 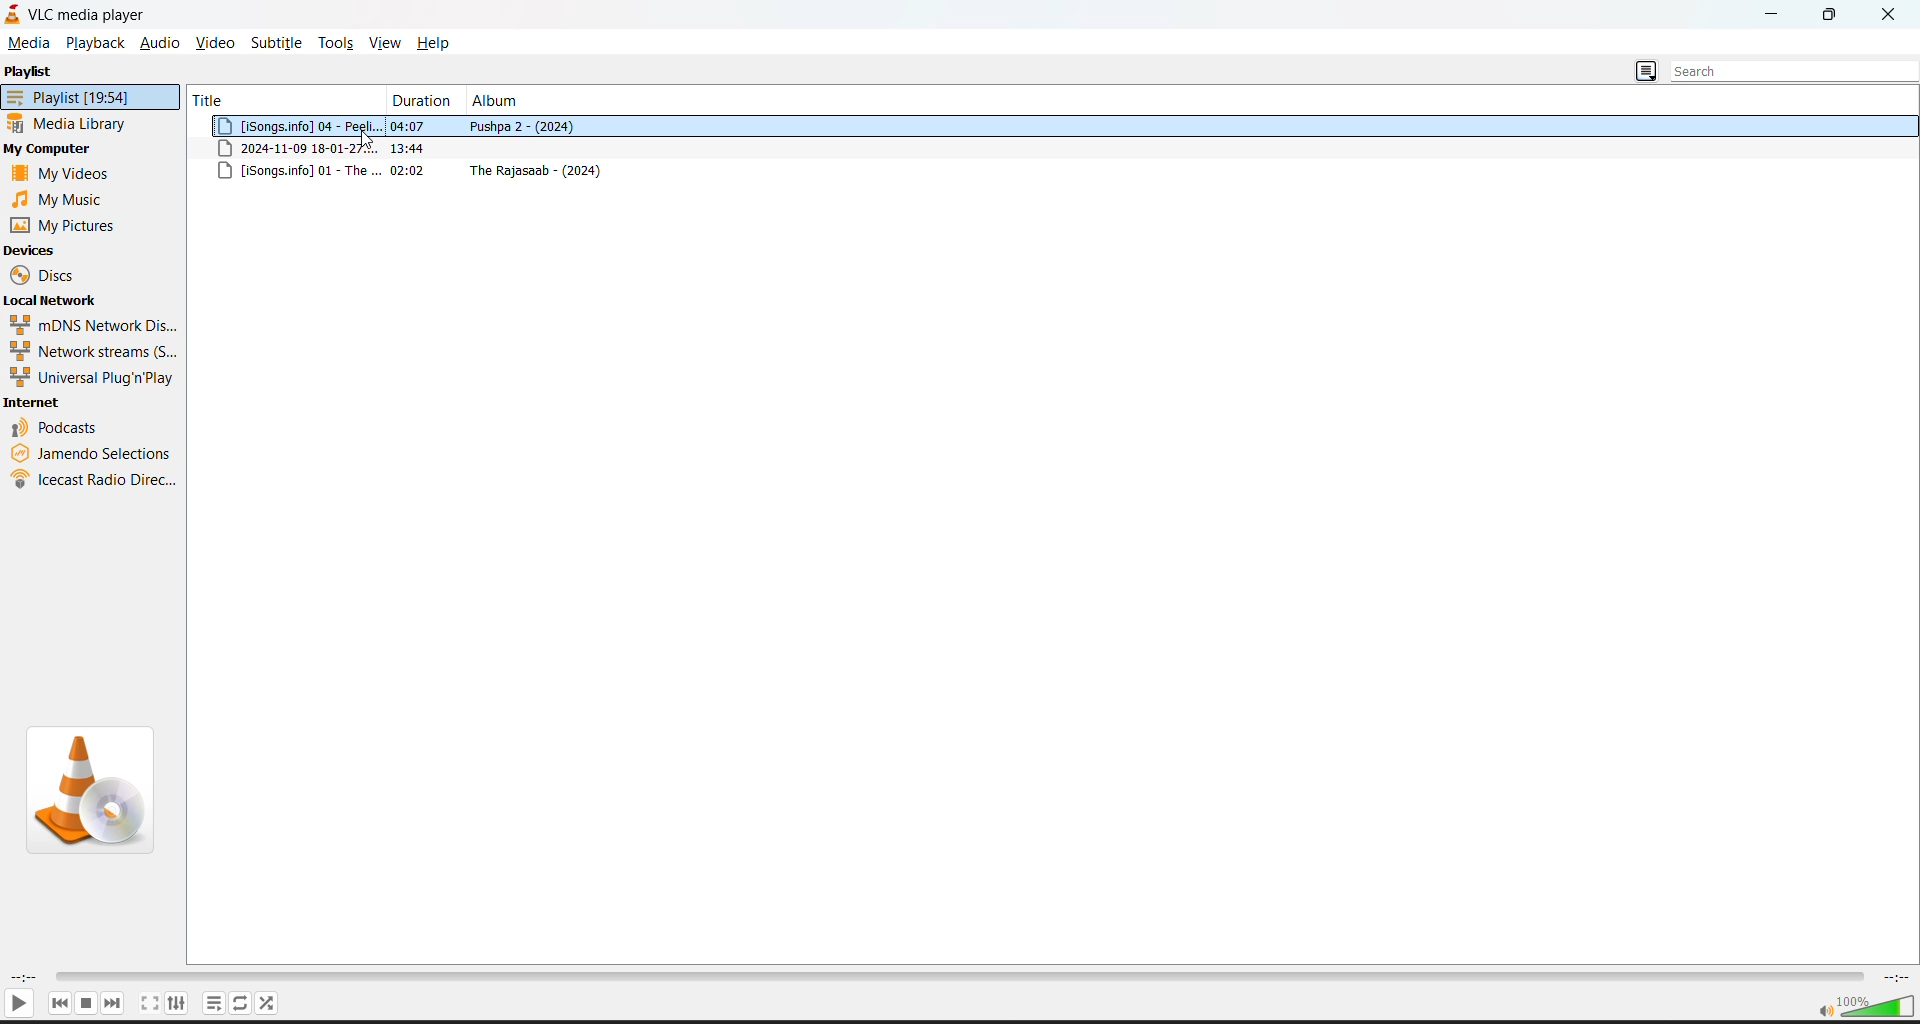 What do you see at coordinates (63, 174) in the screenshot?
I see `videos` at bounding box center [63, 174].